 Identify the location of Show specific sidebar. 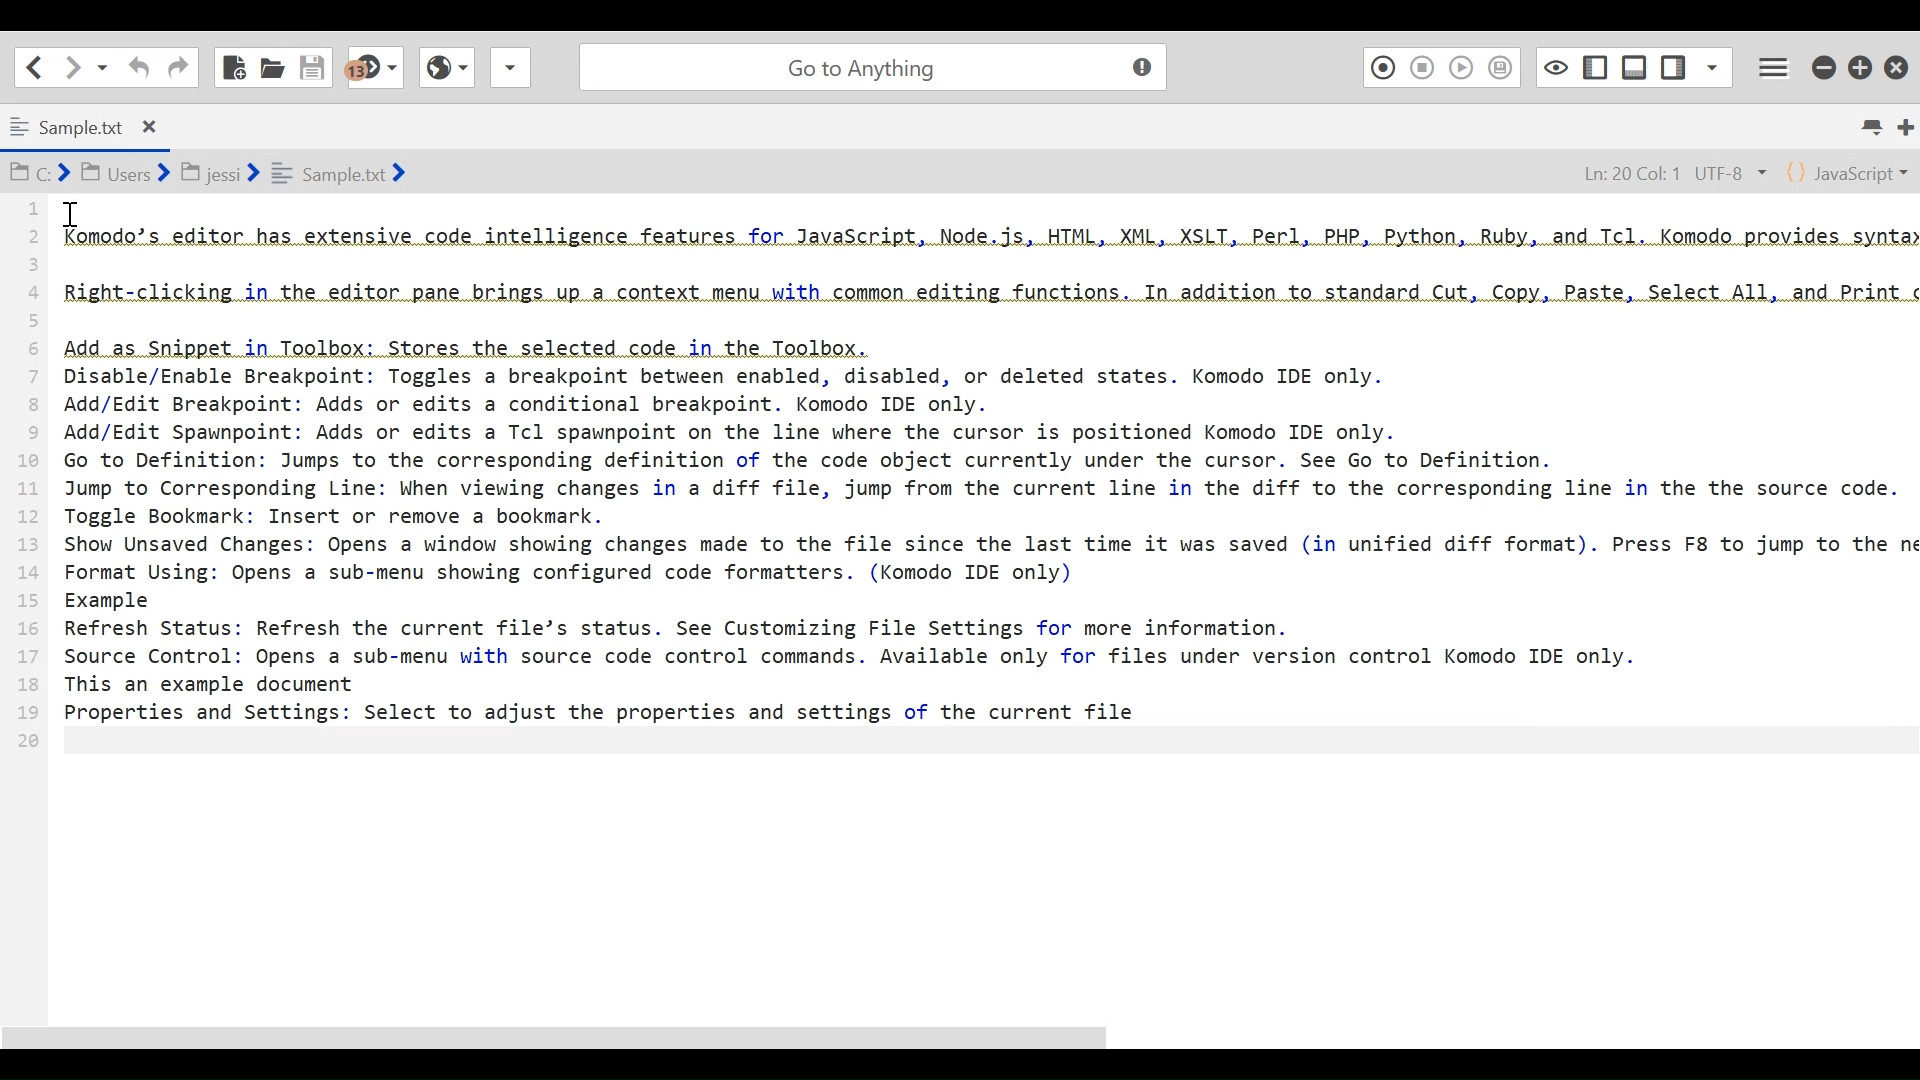
(1712, 64).